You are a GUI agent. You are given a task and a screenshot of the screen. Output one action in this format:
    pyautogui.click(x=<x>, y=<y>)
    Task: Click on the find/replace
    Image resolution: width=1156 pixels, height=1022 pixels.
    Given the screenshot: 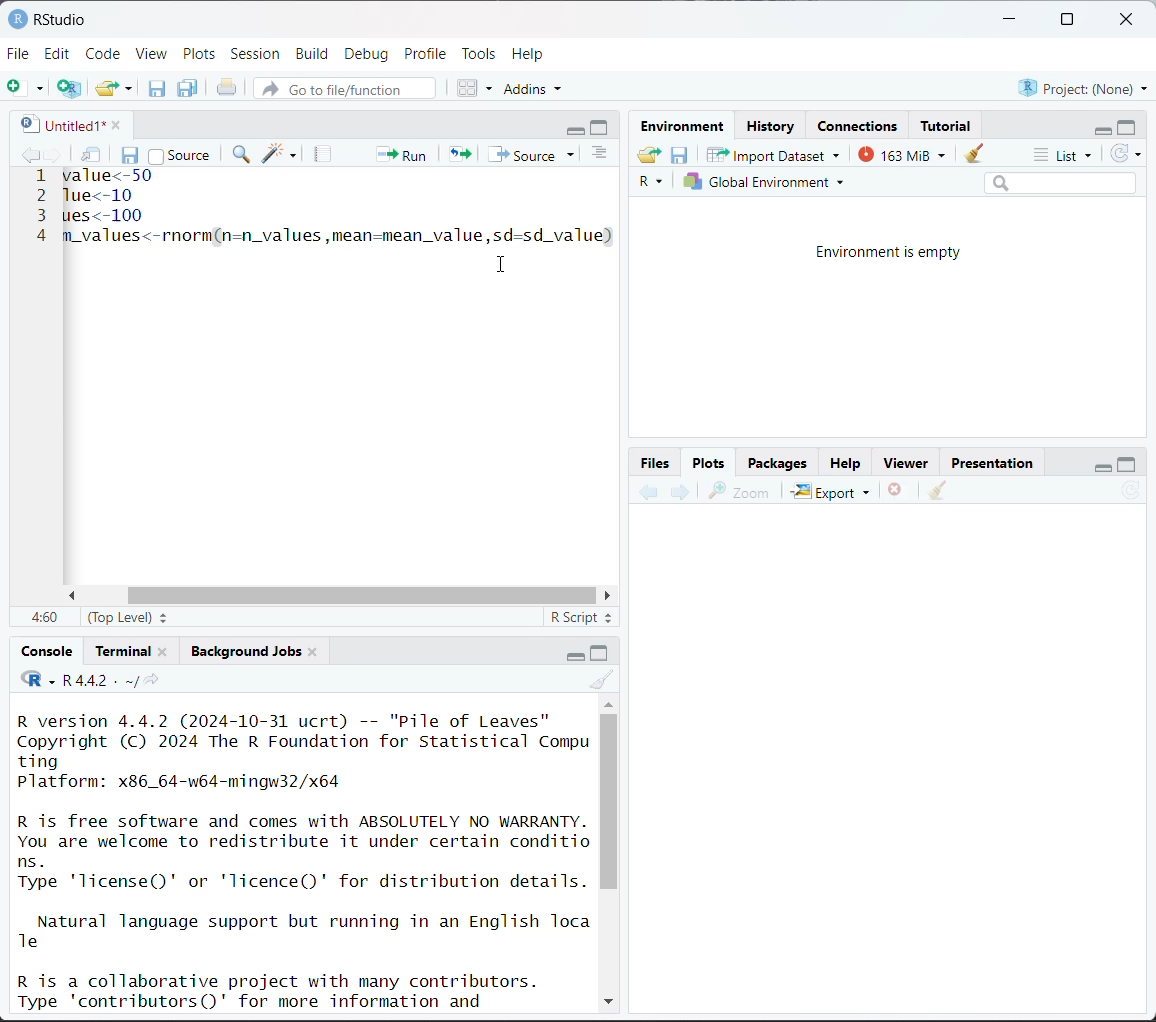 What is the action you would take?
    pyautogui.click(x=243, y=156)
    